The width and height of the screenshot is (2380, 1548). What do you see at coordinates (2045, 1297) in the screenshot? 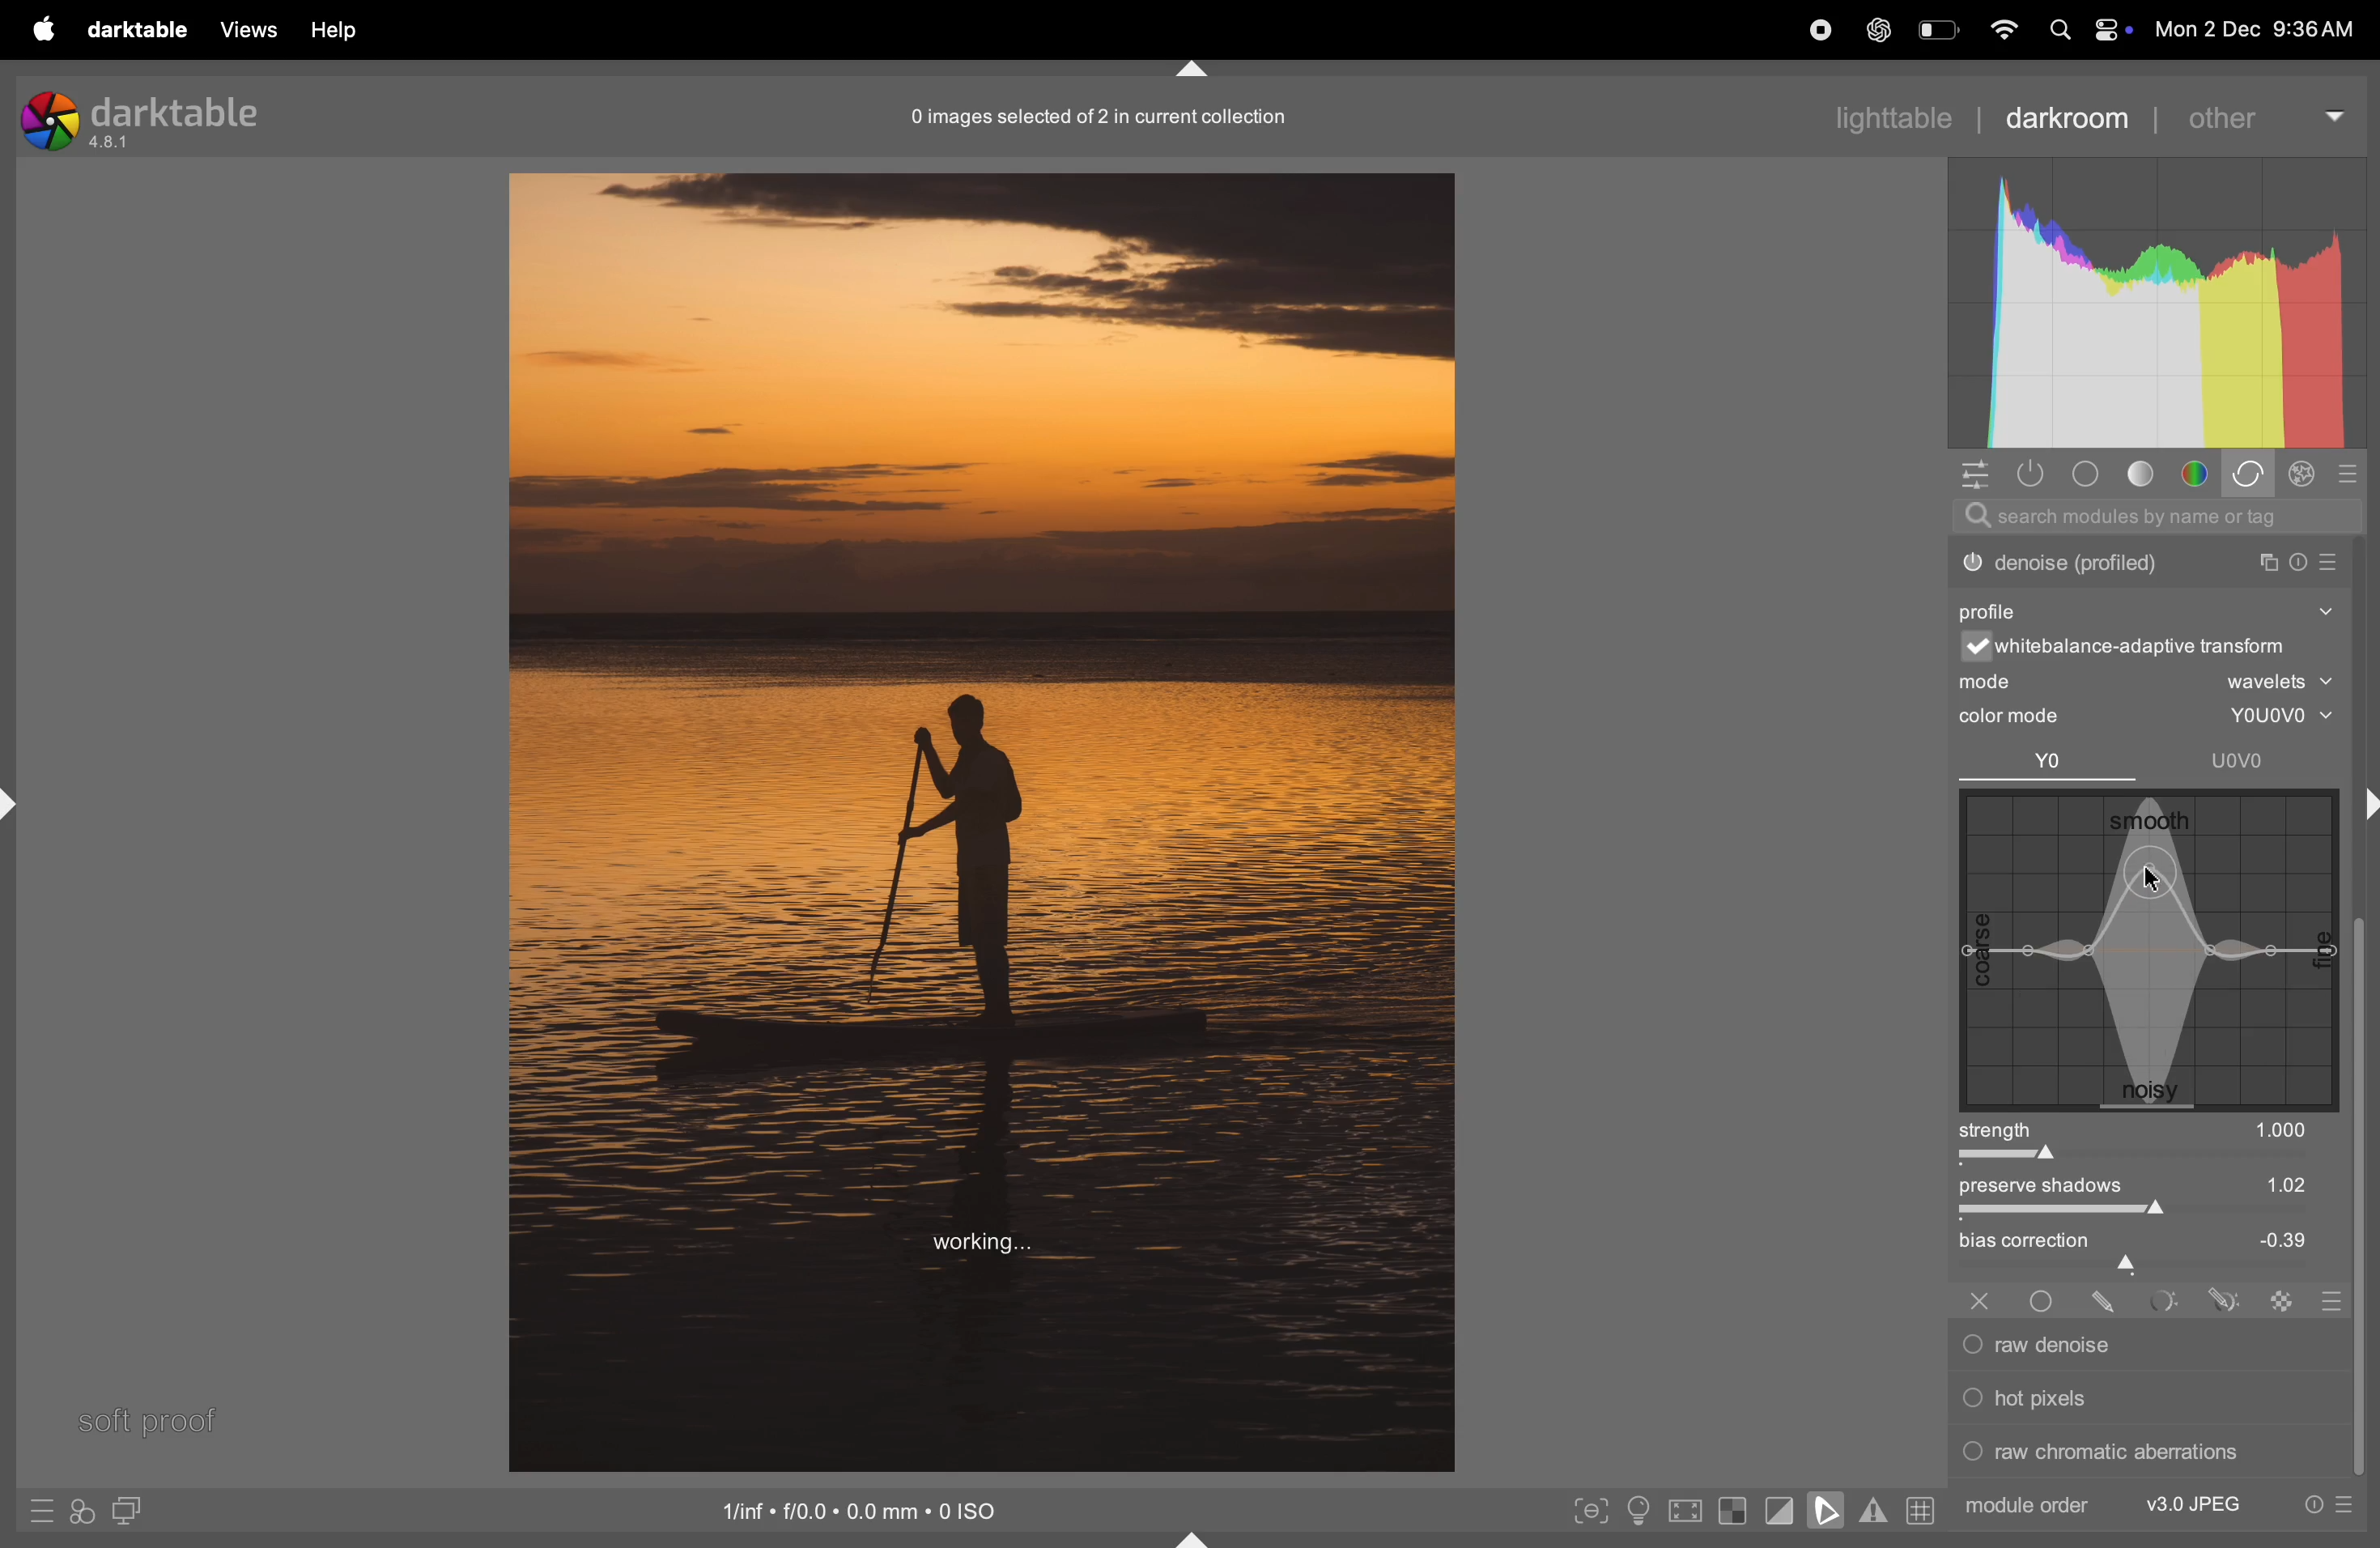
I see `` at bounding box center [2045, 1297].